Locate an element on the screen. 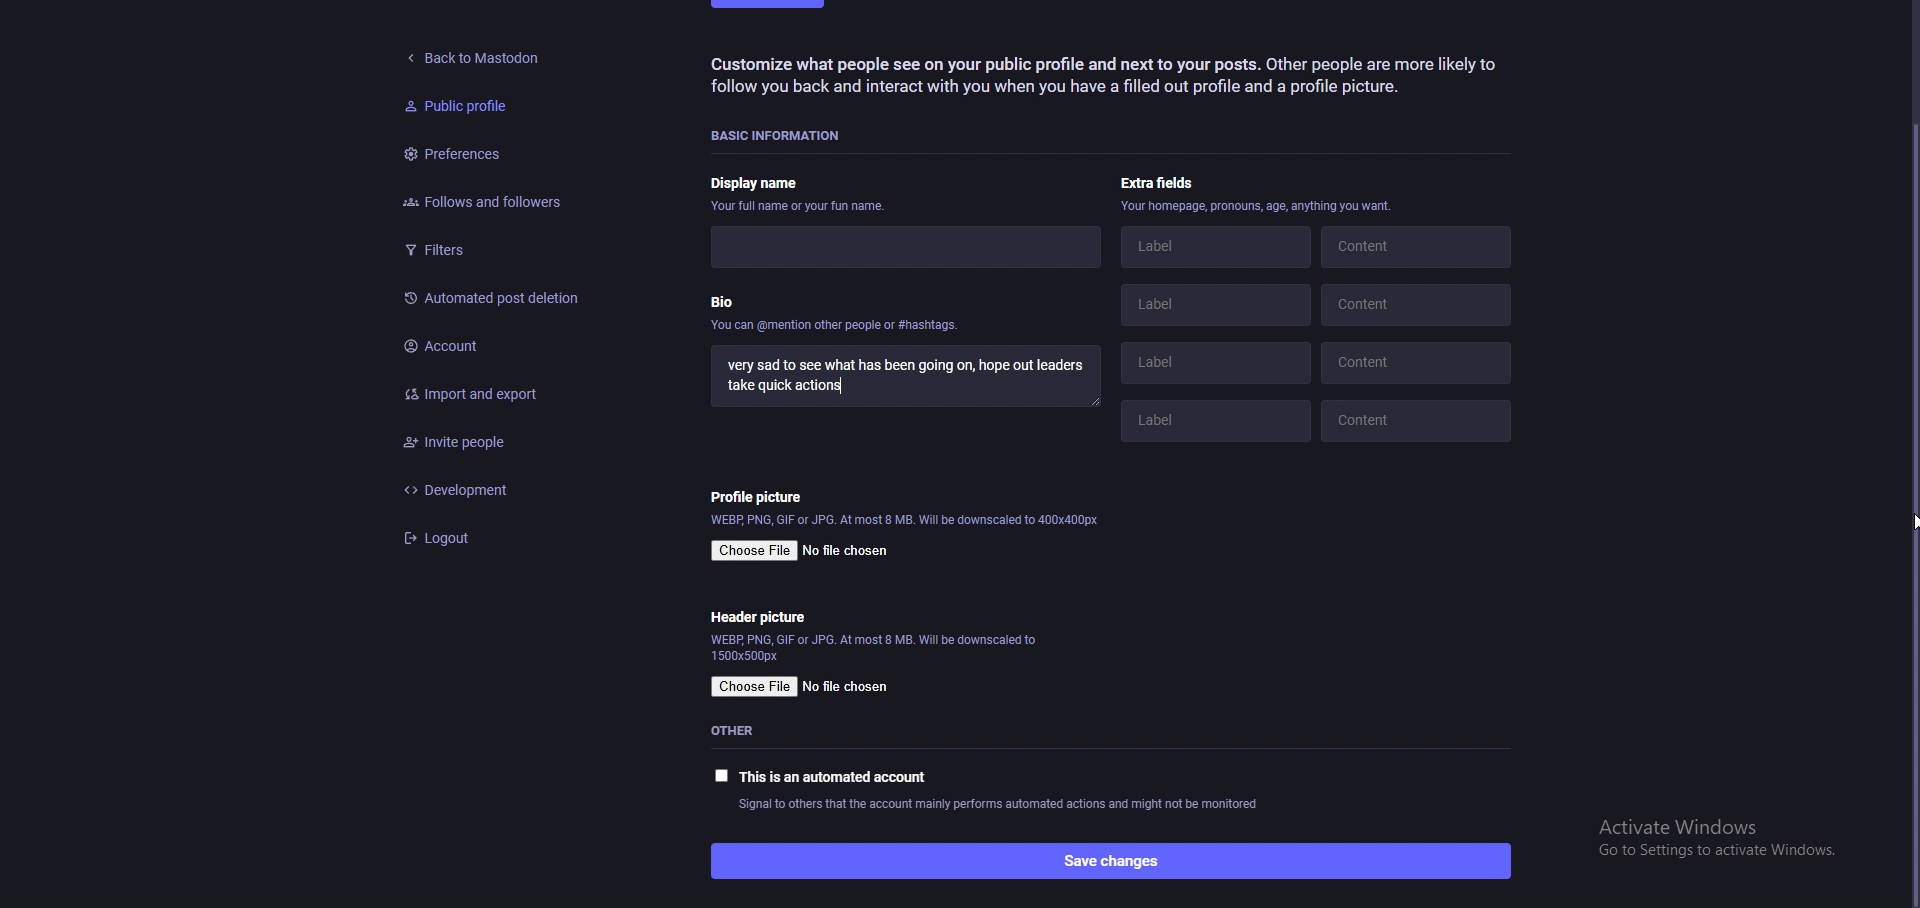 The image size is (1920, 908). label is located at coordinates (1209, 425).